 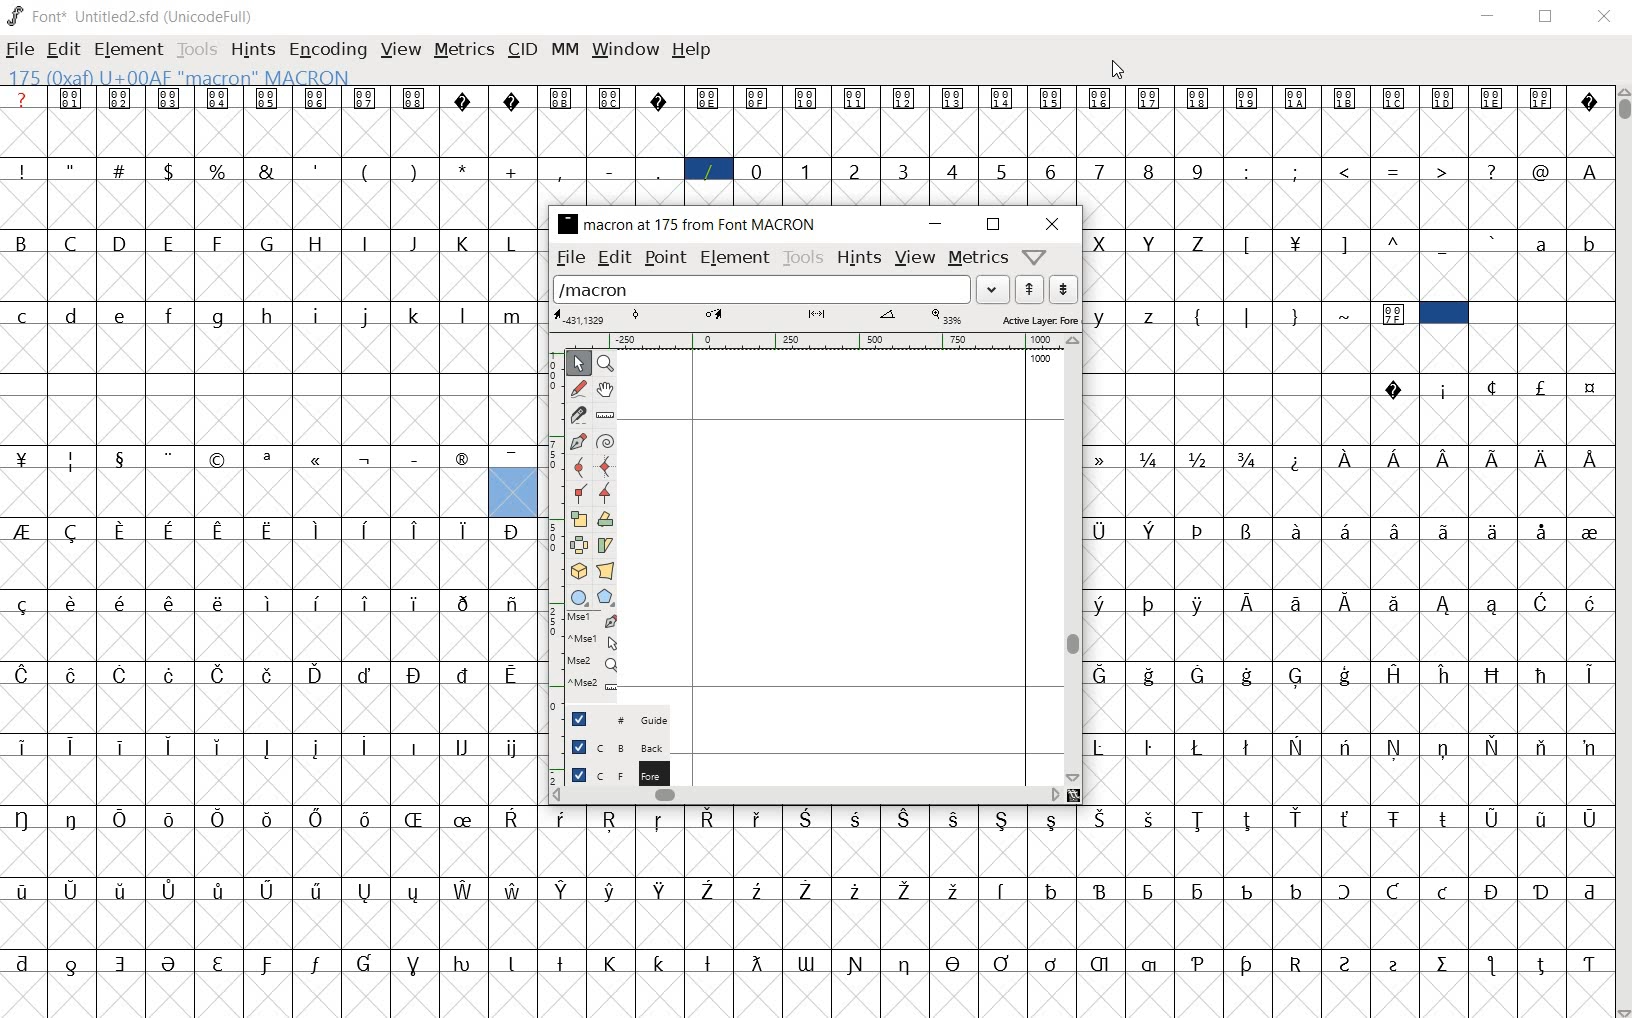 I want to click on Symbol, so click(x=366, y=745).